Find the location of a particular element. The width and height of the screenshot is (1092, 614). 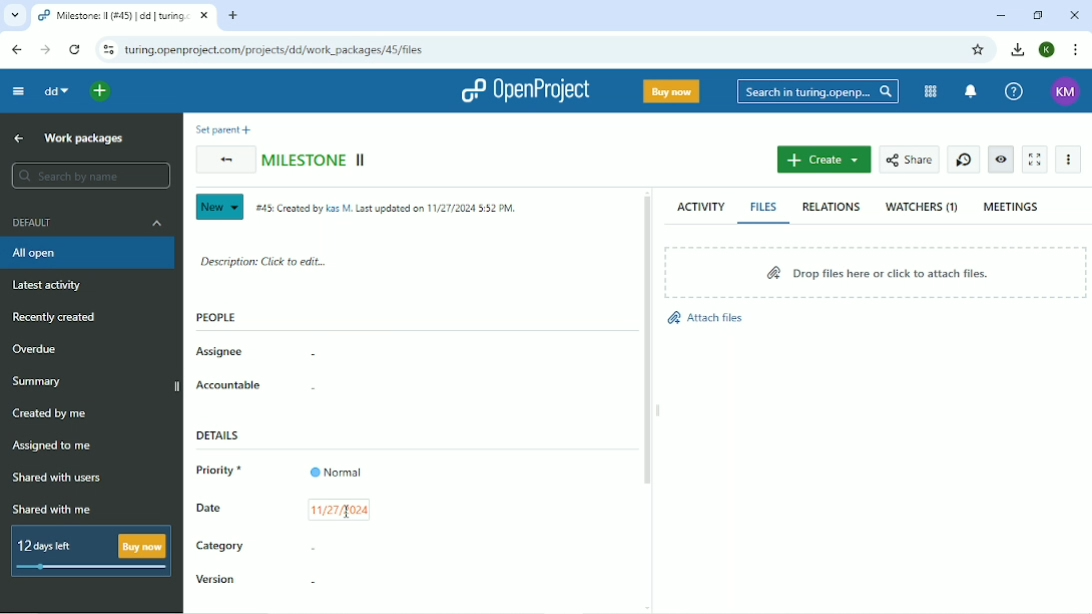

Search by name is located at coordinates (90, 175).